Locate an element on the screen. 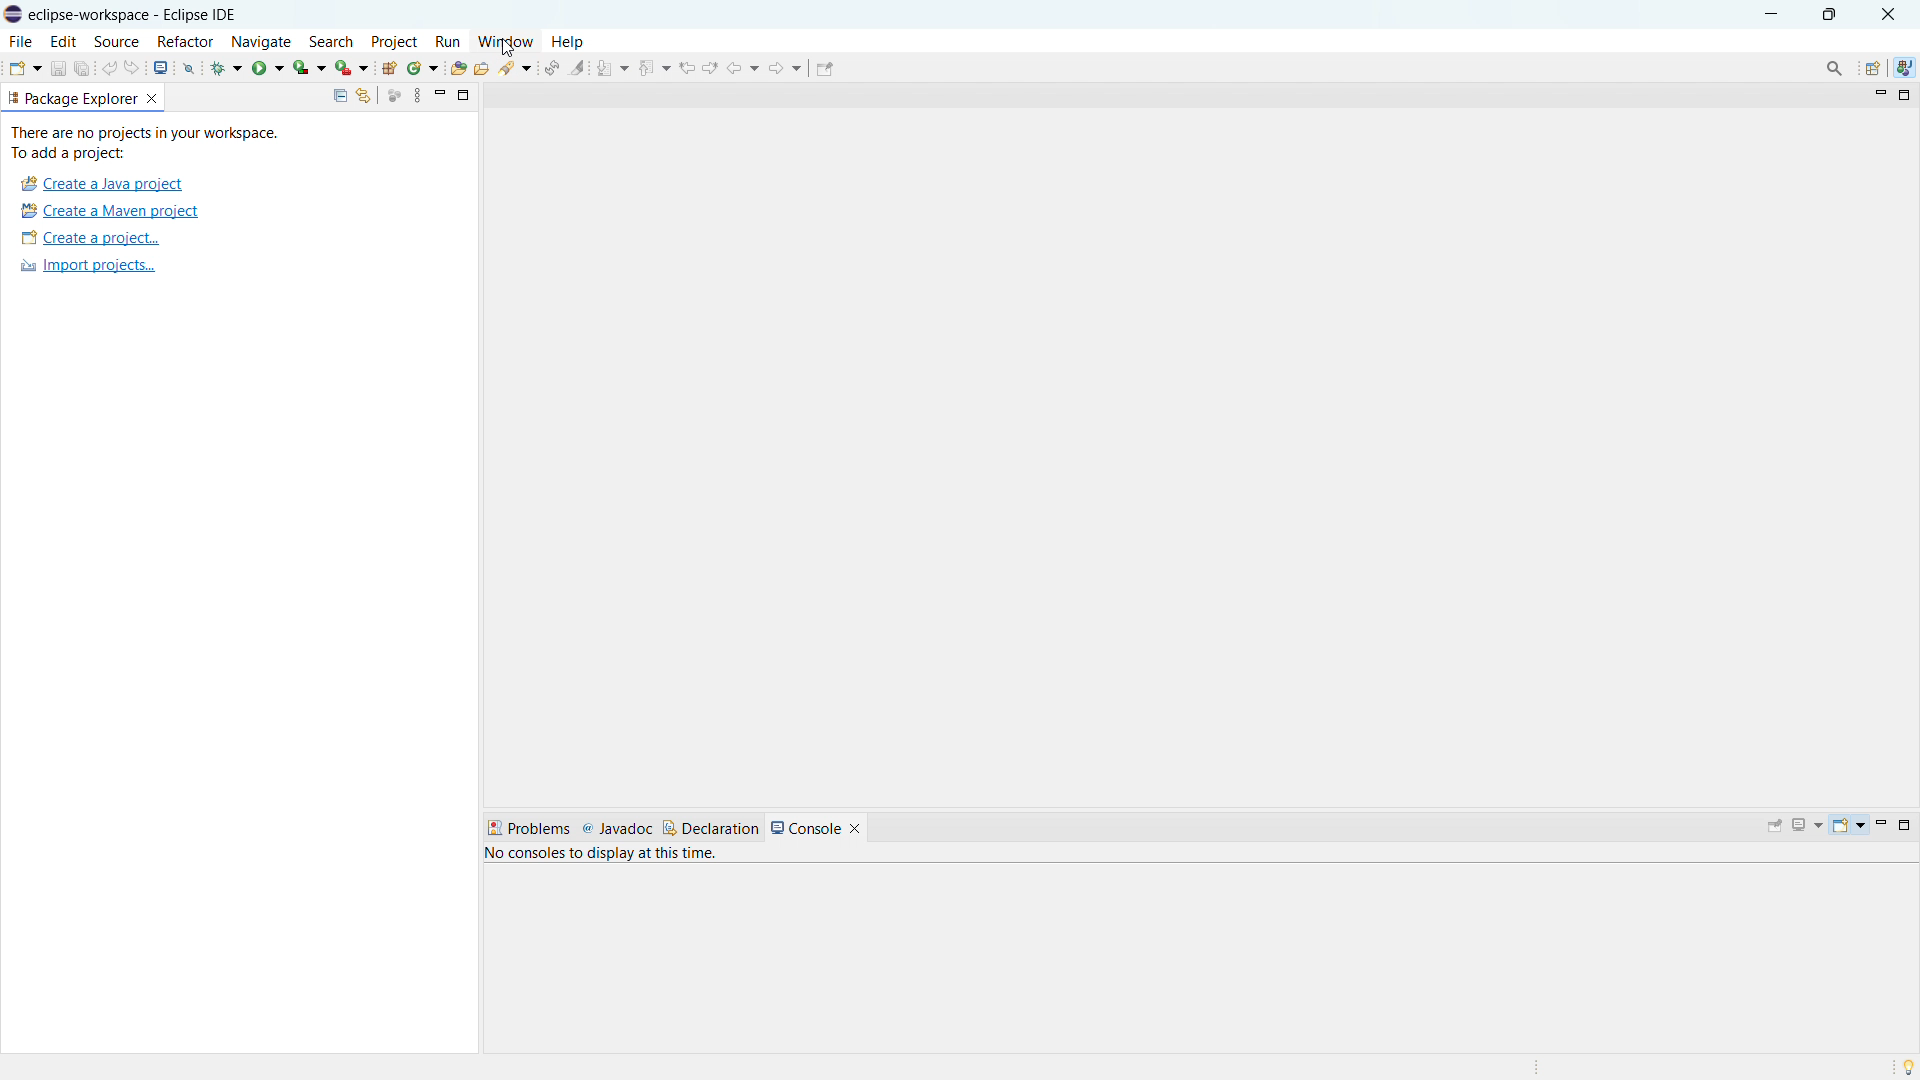  close console is located at coordinates (855, 828).